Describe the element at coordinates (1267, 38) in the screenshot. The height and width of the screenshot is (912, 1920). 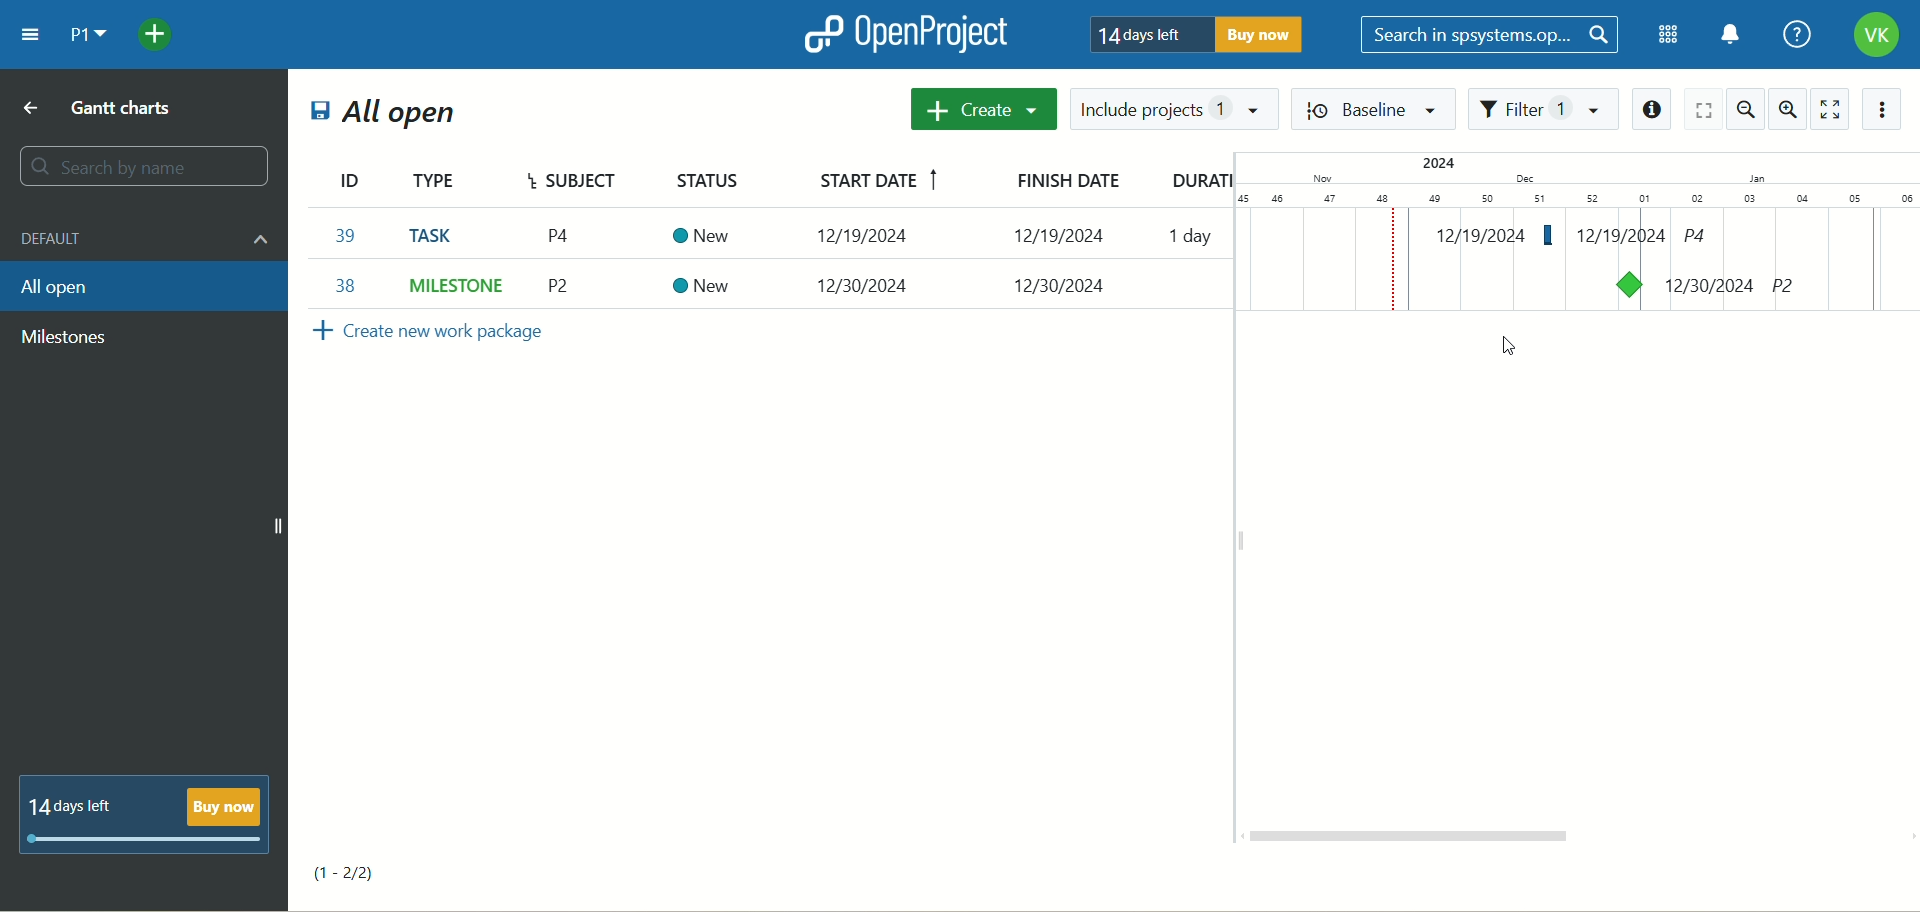
I see `buy now` at that location.